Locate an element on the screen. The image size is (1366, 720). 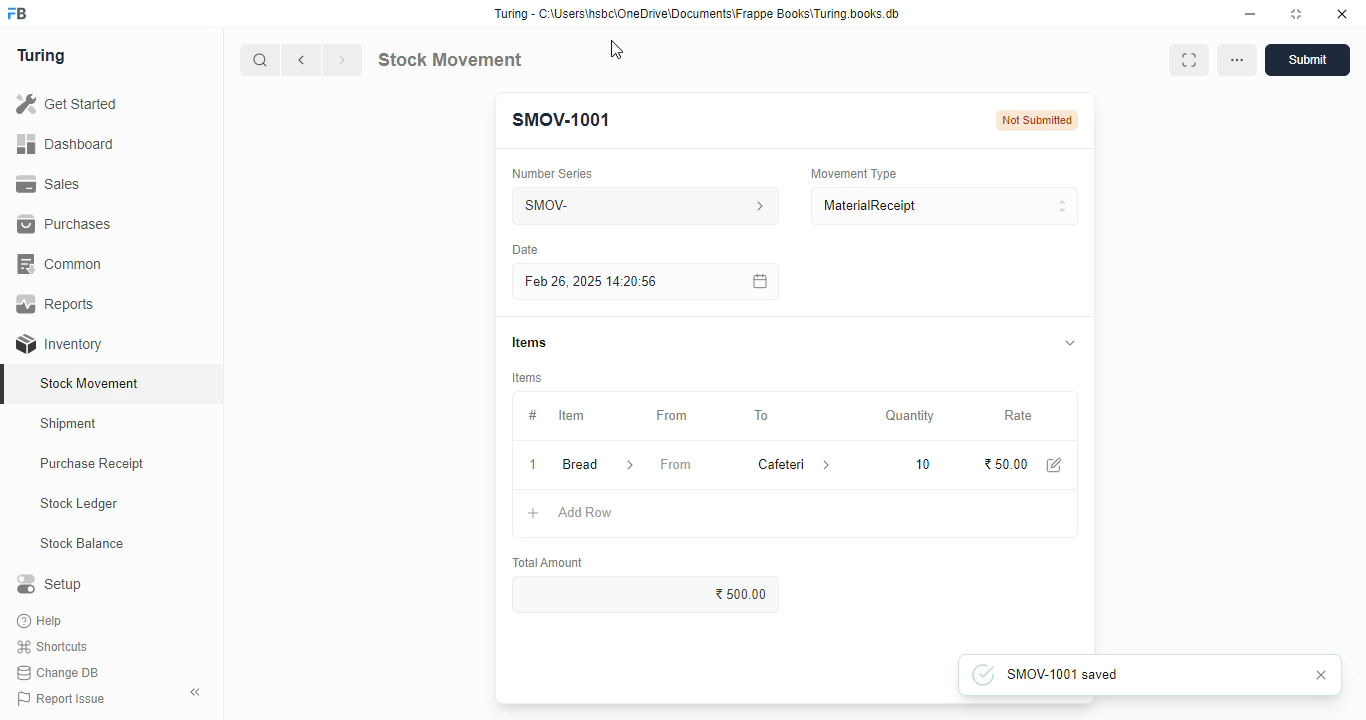
items is located at coordinates (529, 342).